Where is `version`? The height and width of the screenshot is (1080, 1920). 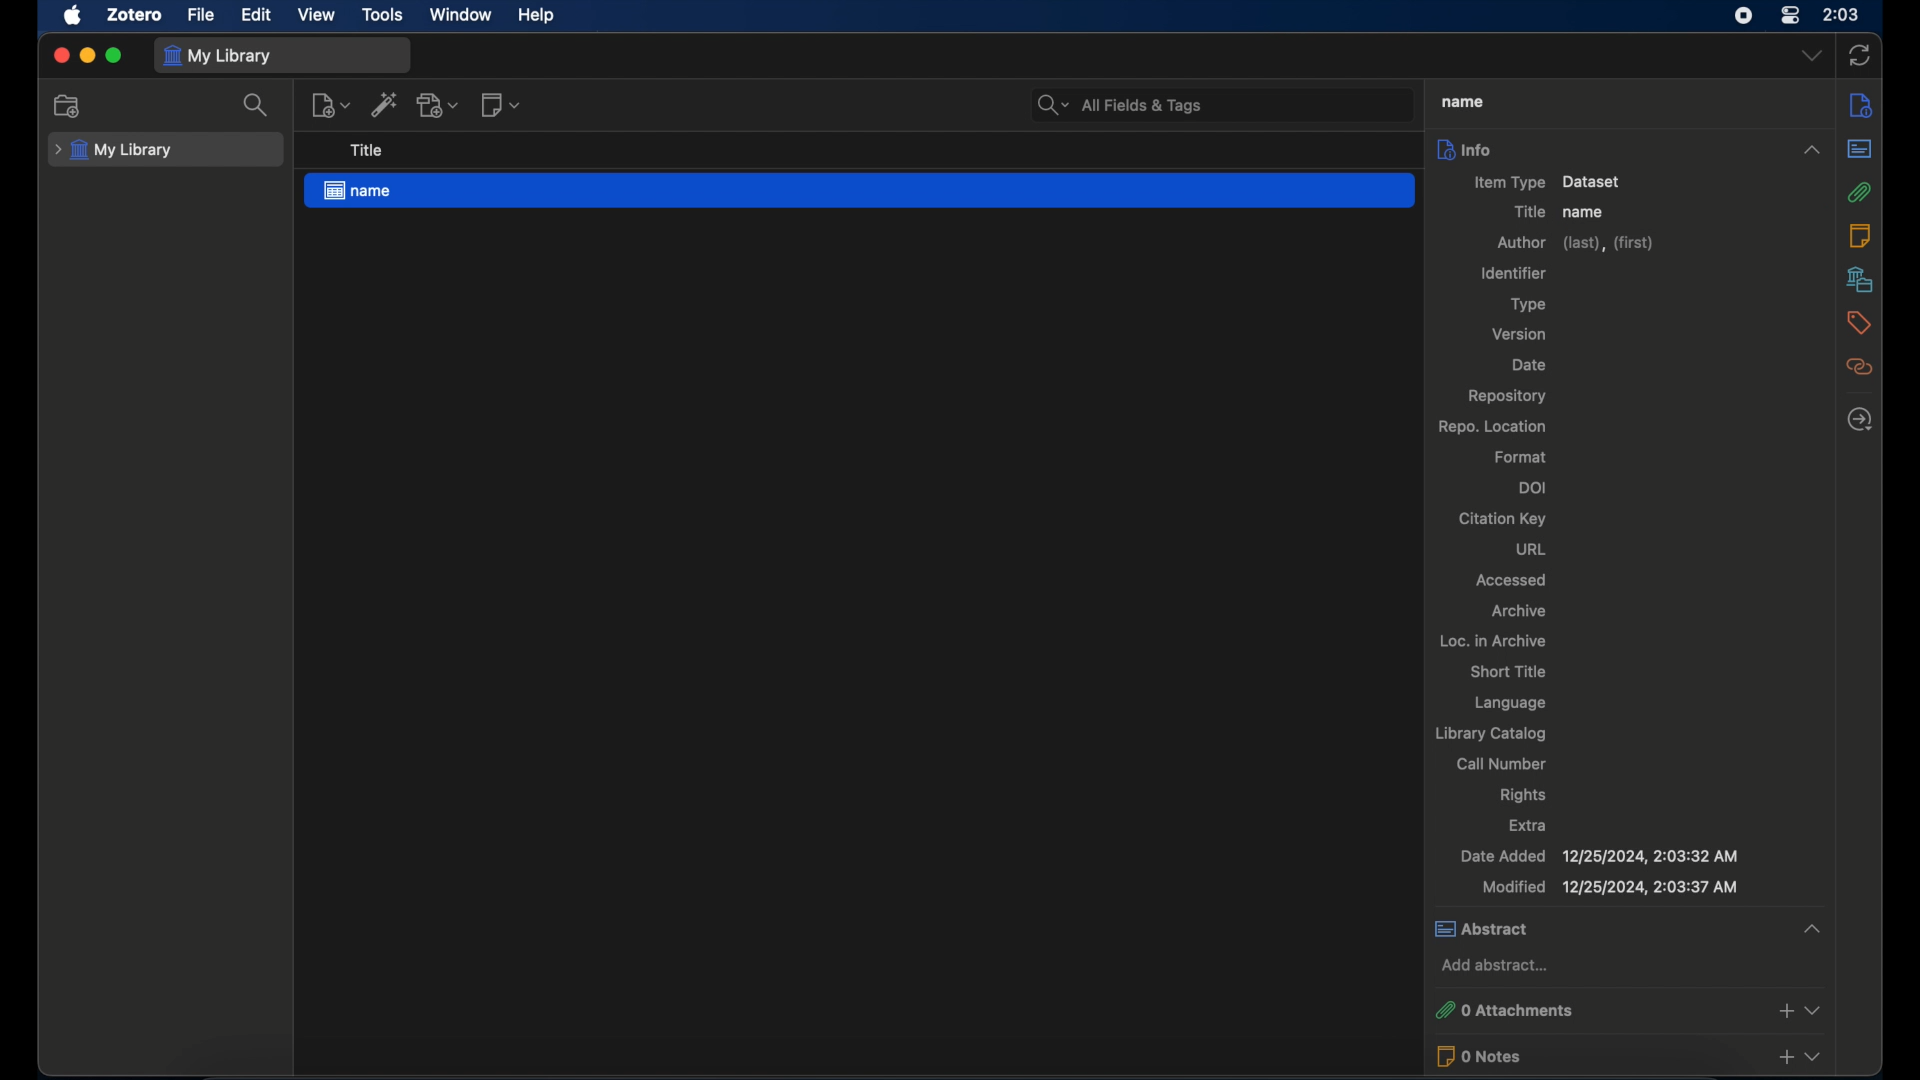
version is located at coordinates (1519, 333).